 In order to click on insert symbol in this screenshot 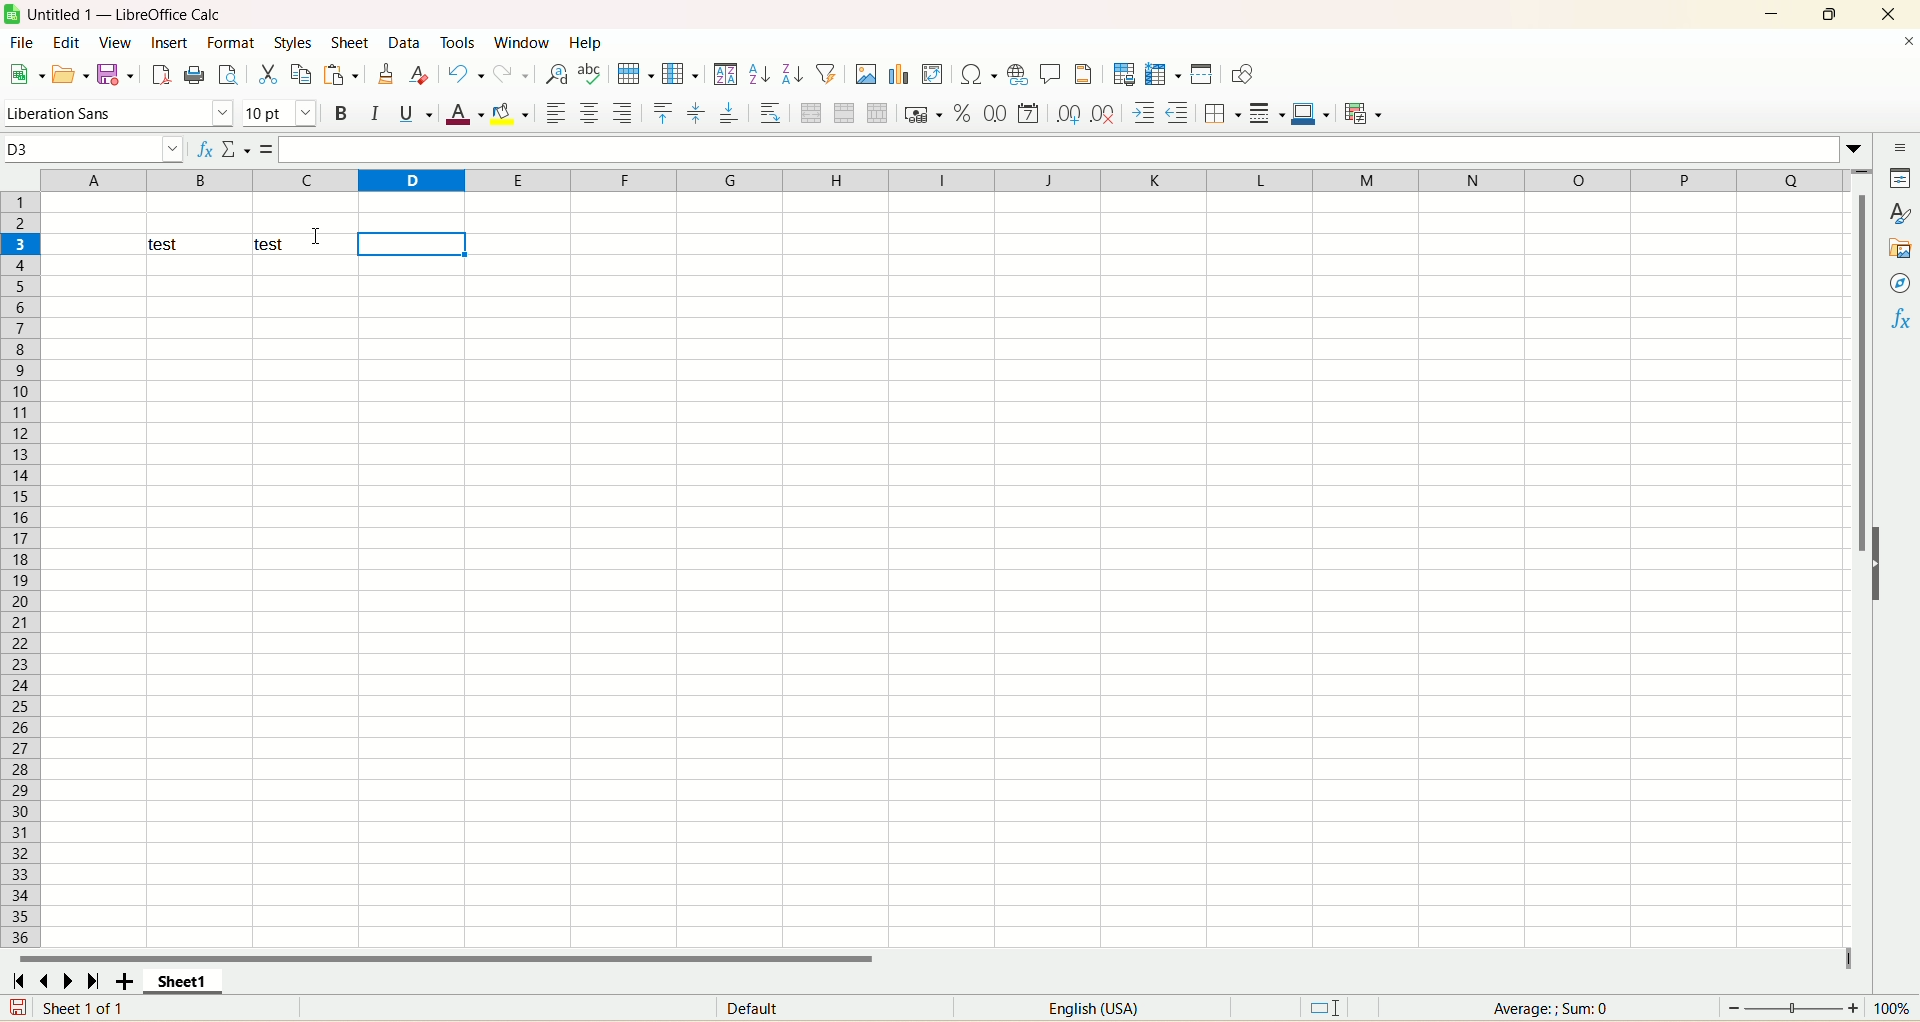, I will do `click(977, 75)`.